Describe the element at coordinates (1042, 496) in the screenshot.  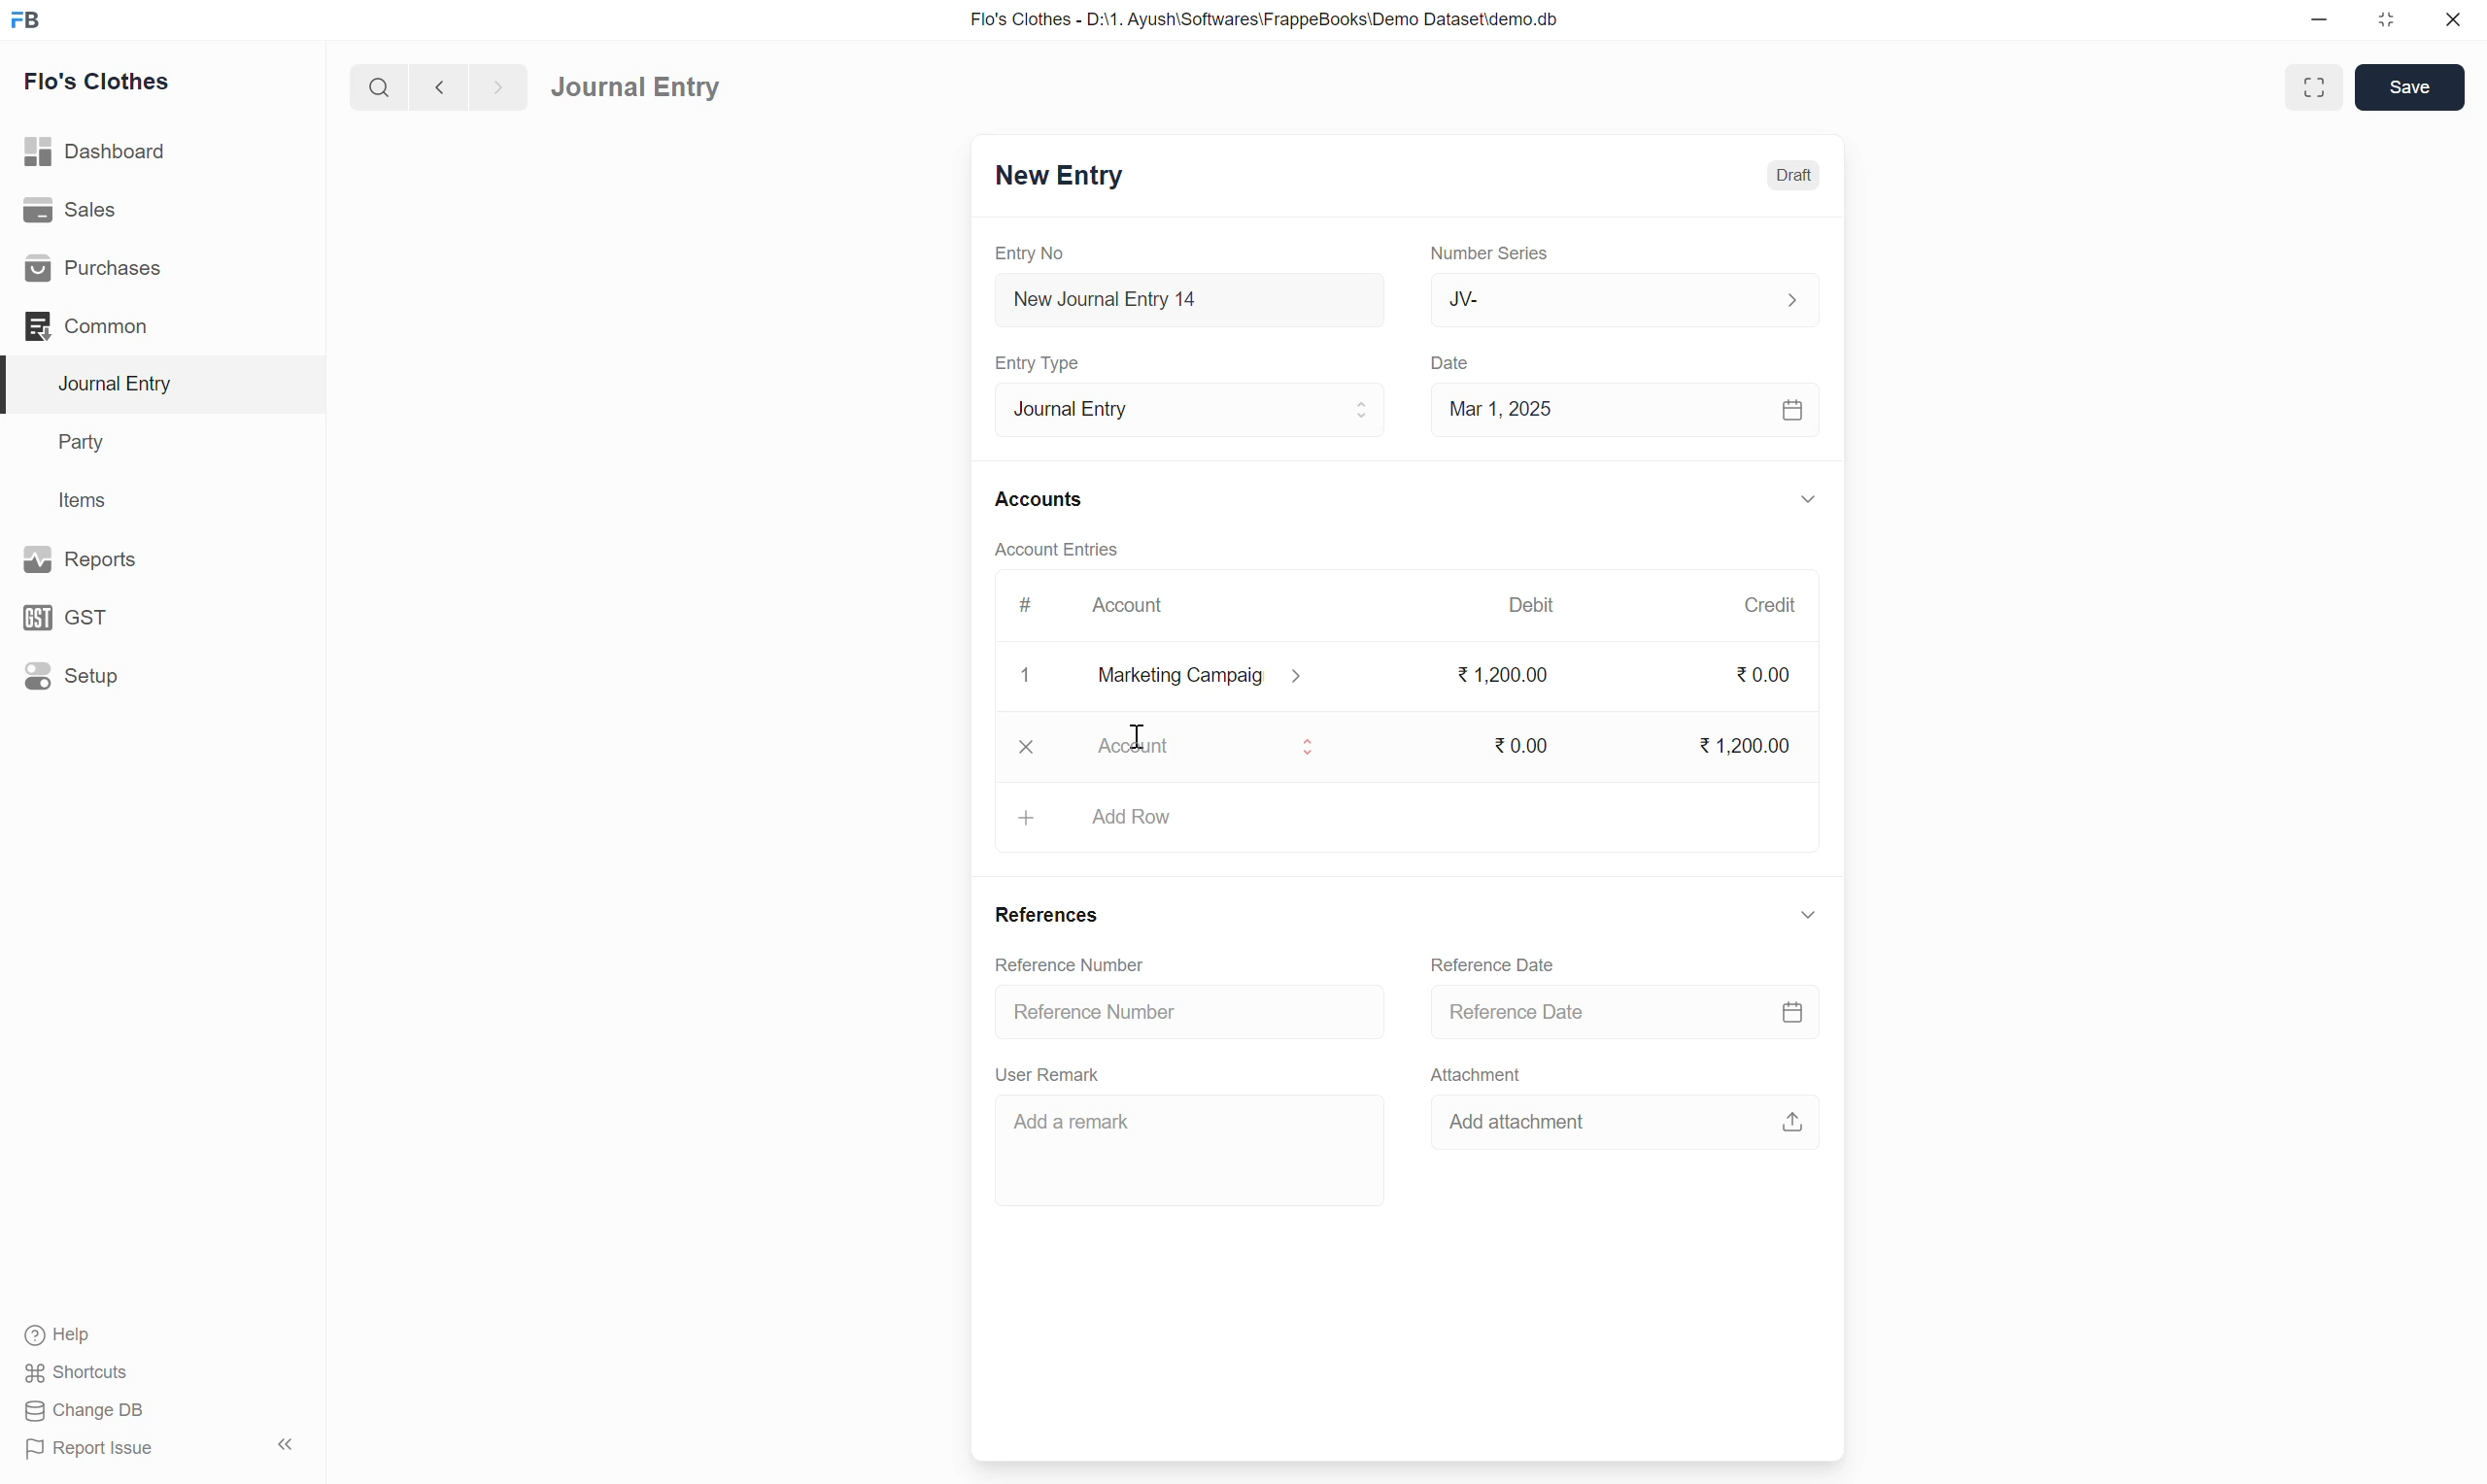
I see `Accounts` at that location.